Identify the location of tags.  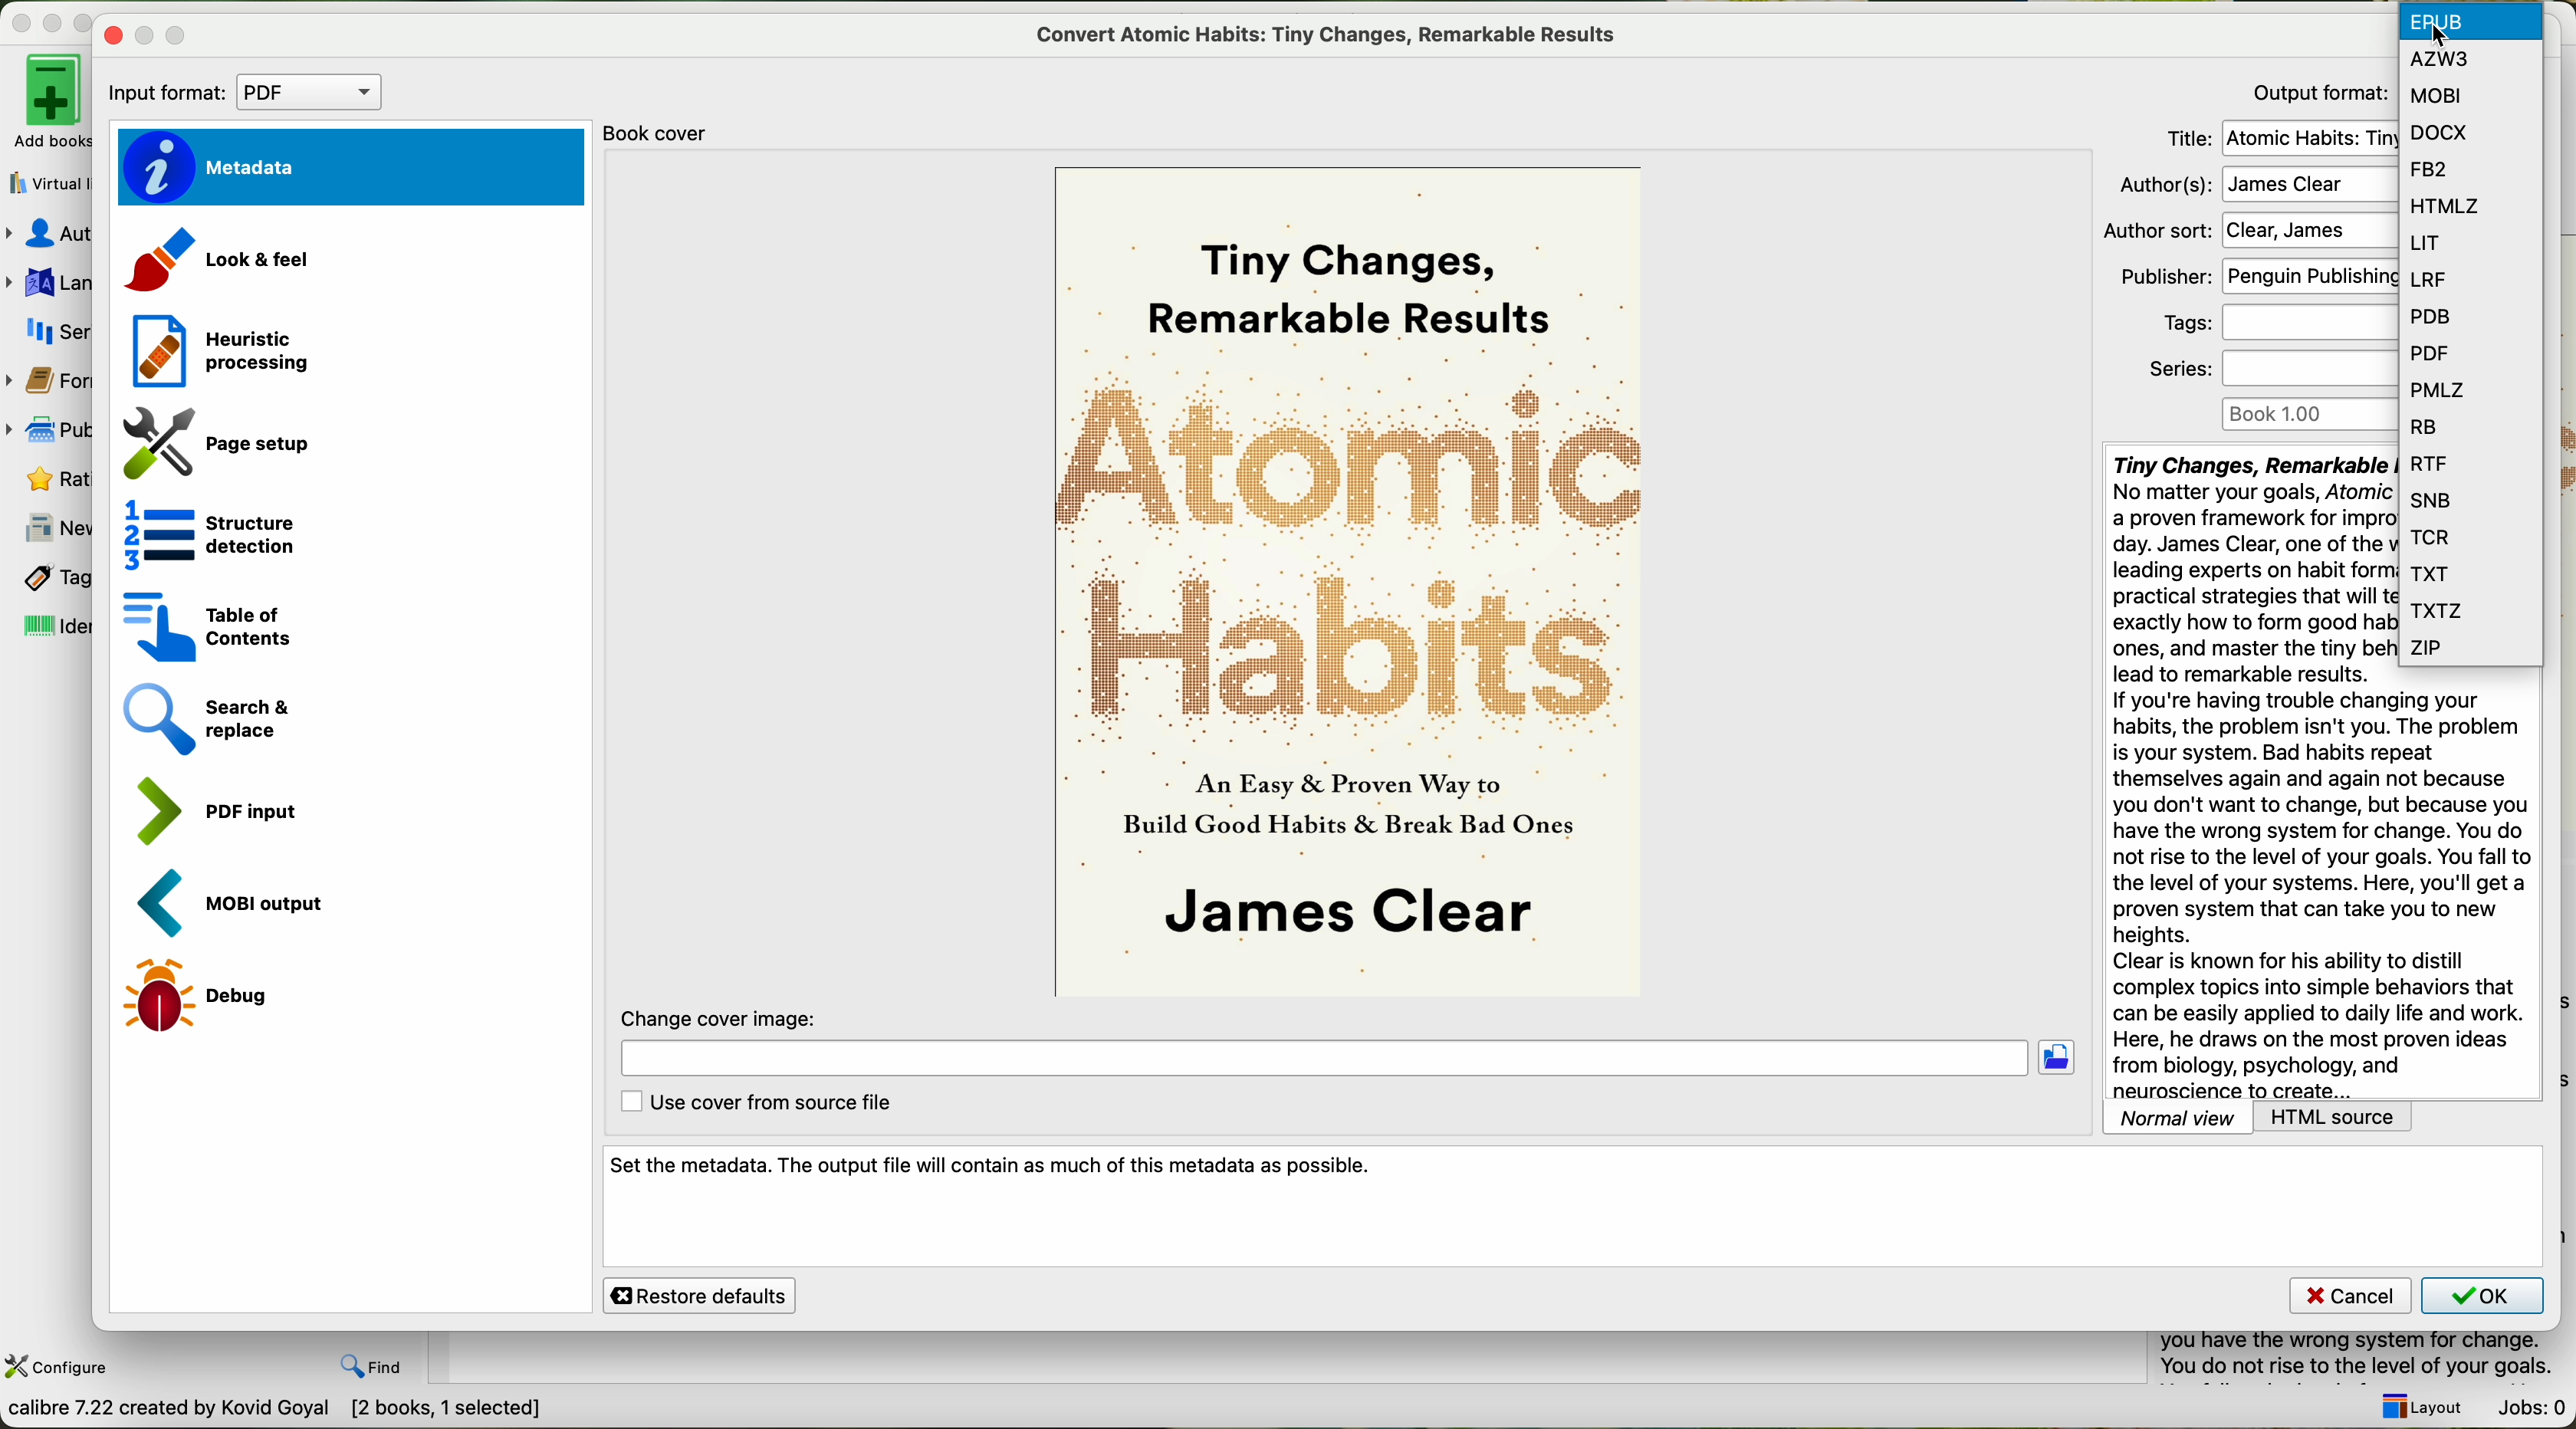
(2278, 323).